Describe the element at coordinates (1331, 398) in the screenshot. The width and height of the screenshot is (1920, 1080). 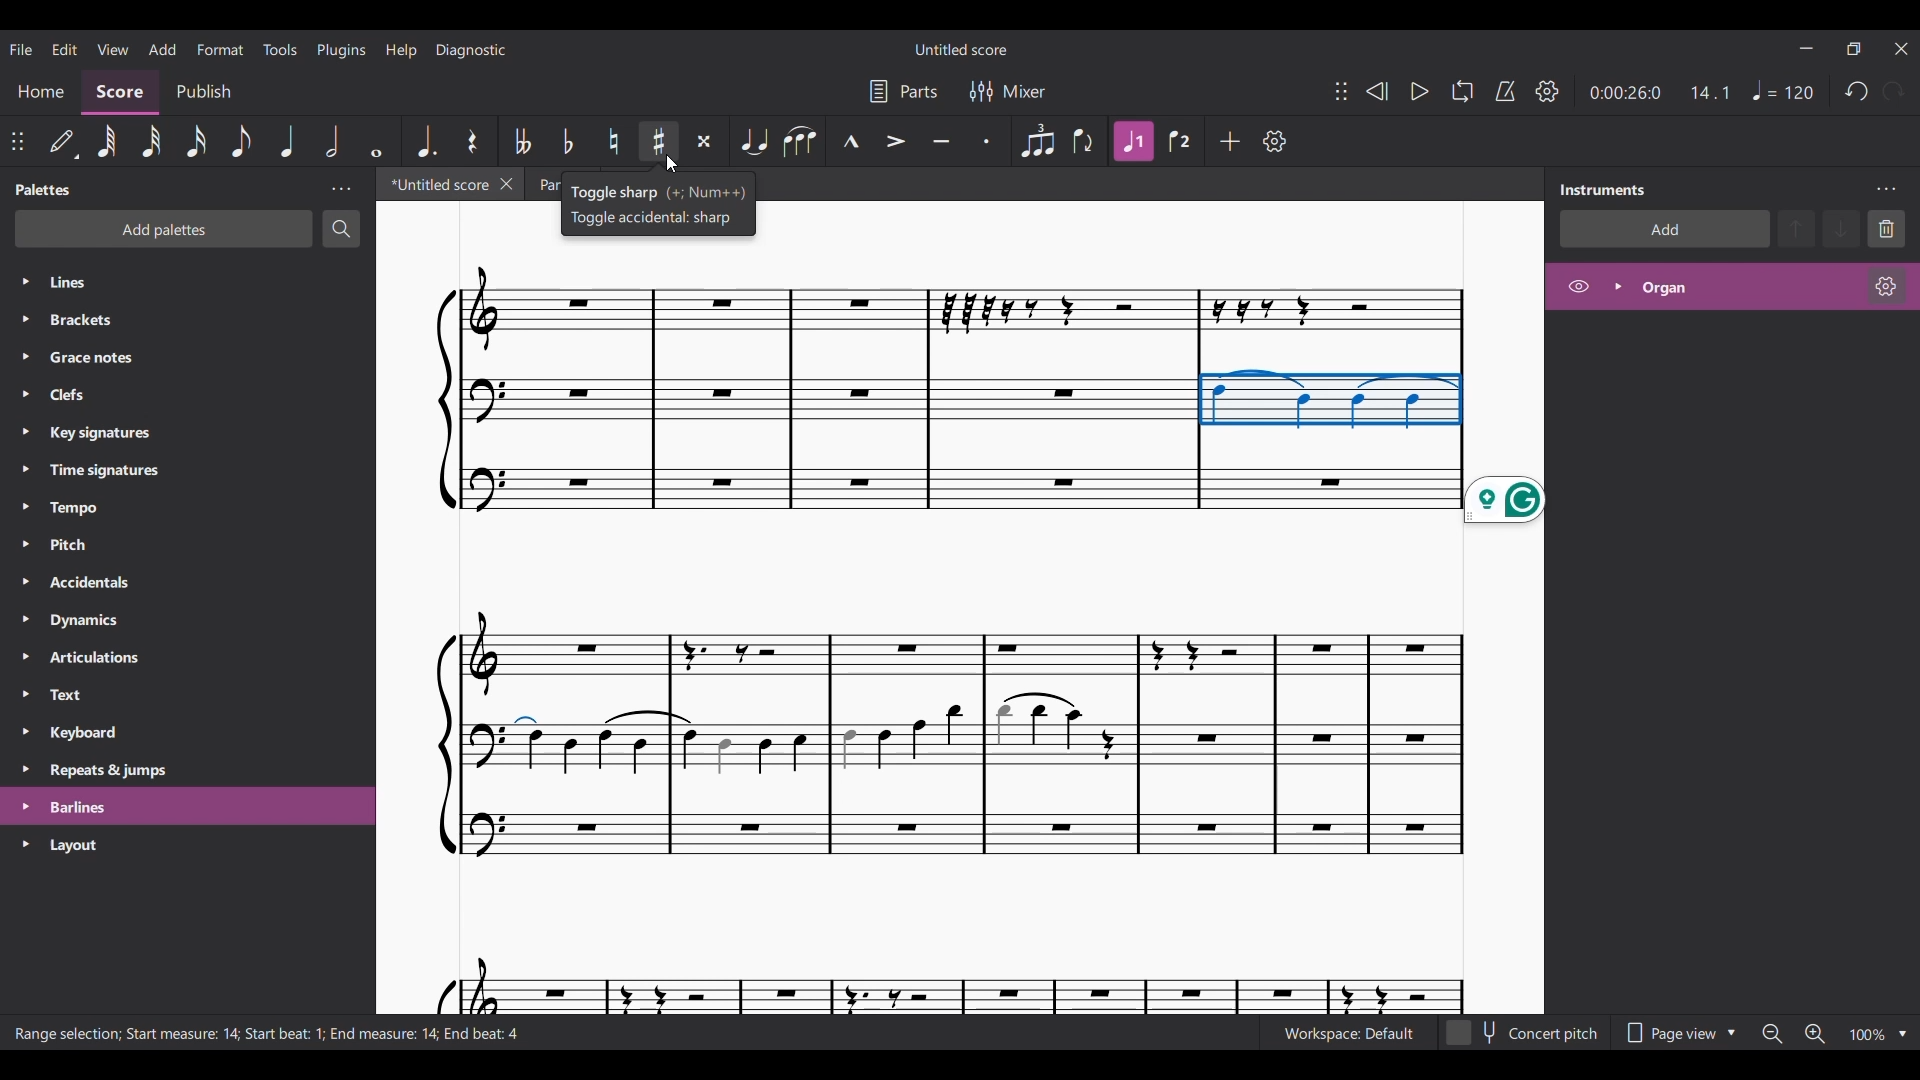
I see `Current selection by cursor` at that location.